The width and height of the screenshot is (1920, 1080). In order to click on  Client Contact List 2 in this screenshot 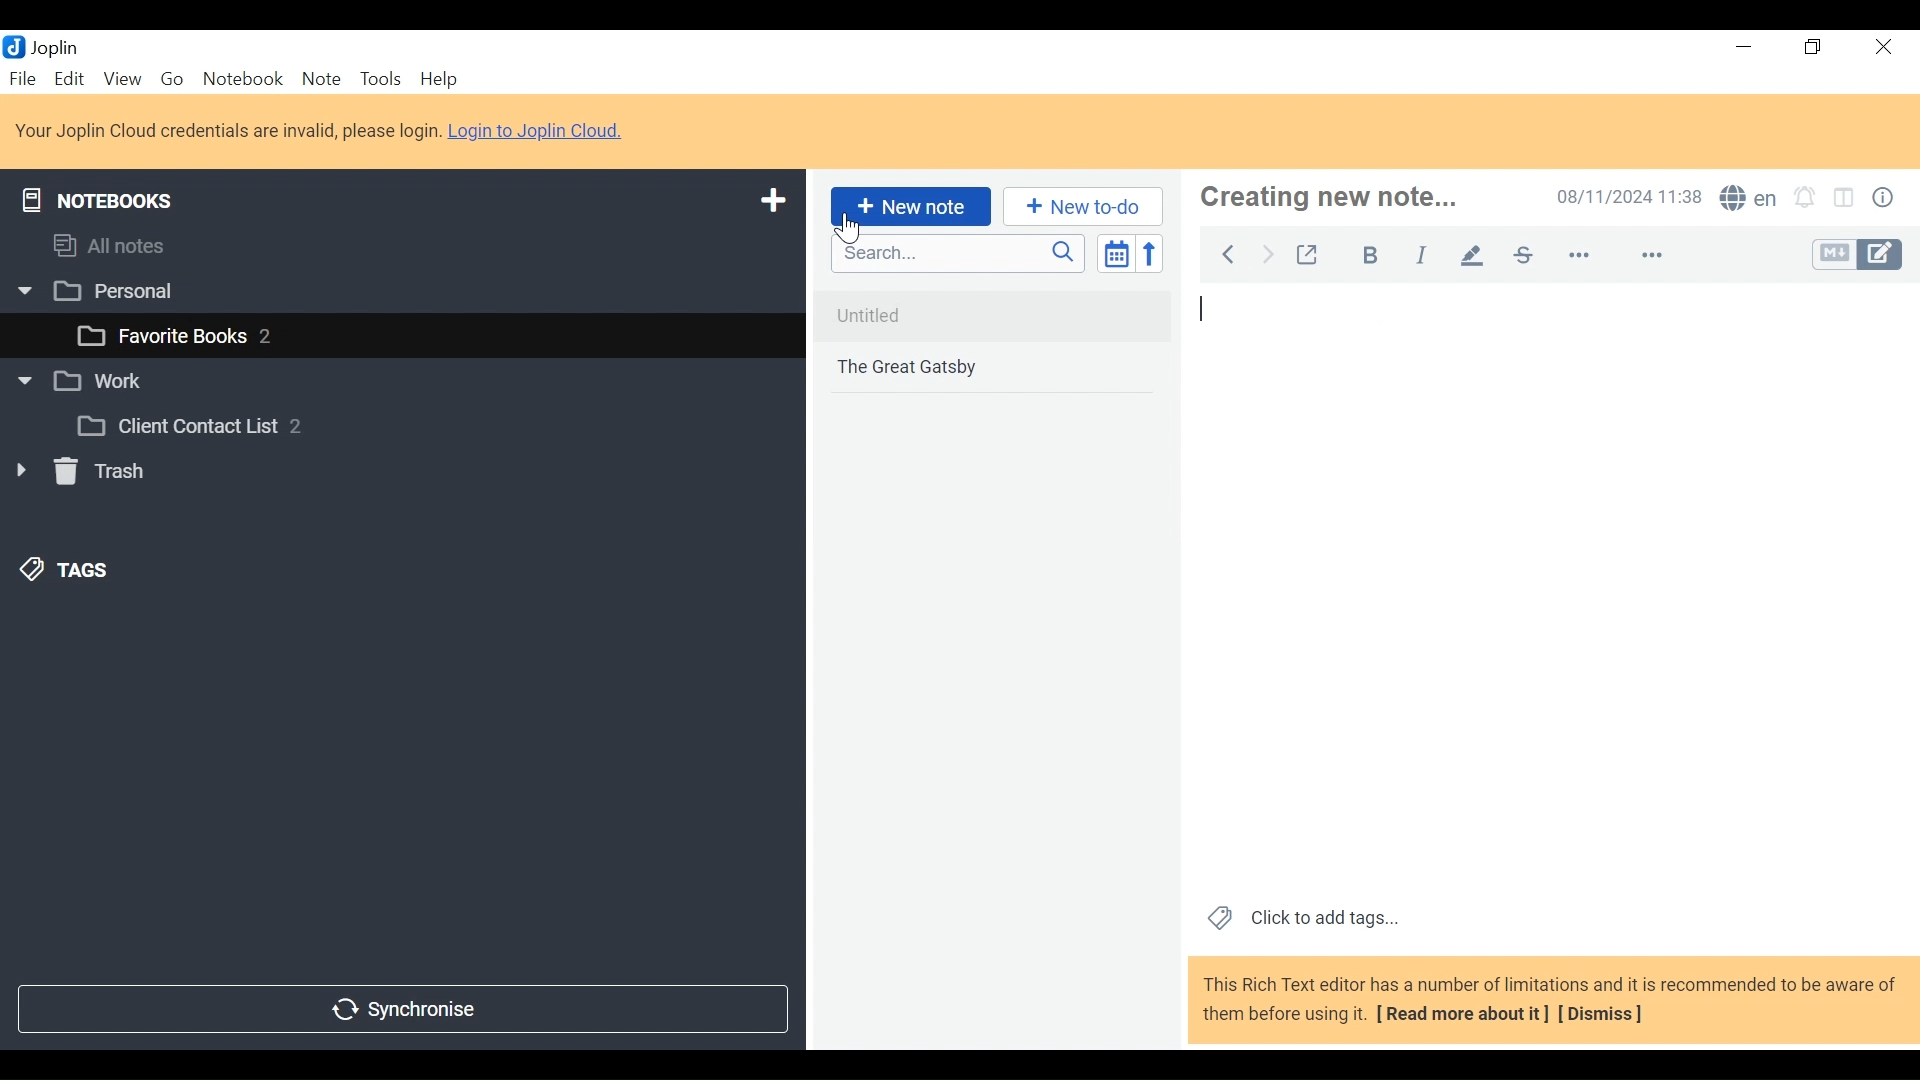, I will do `click(186, 426)`.